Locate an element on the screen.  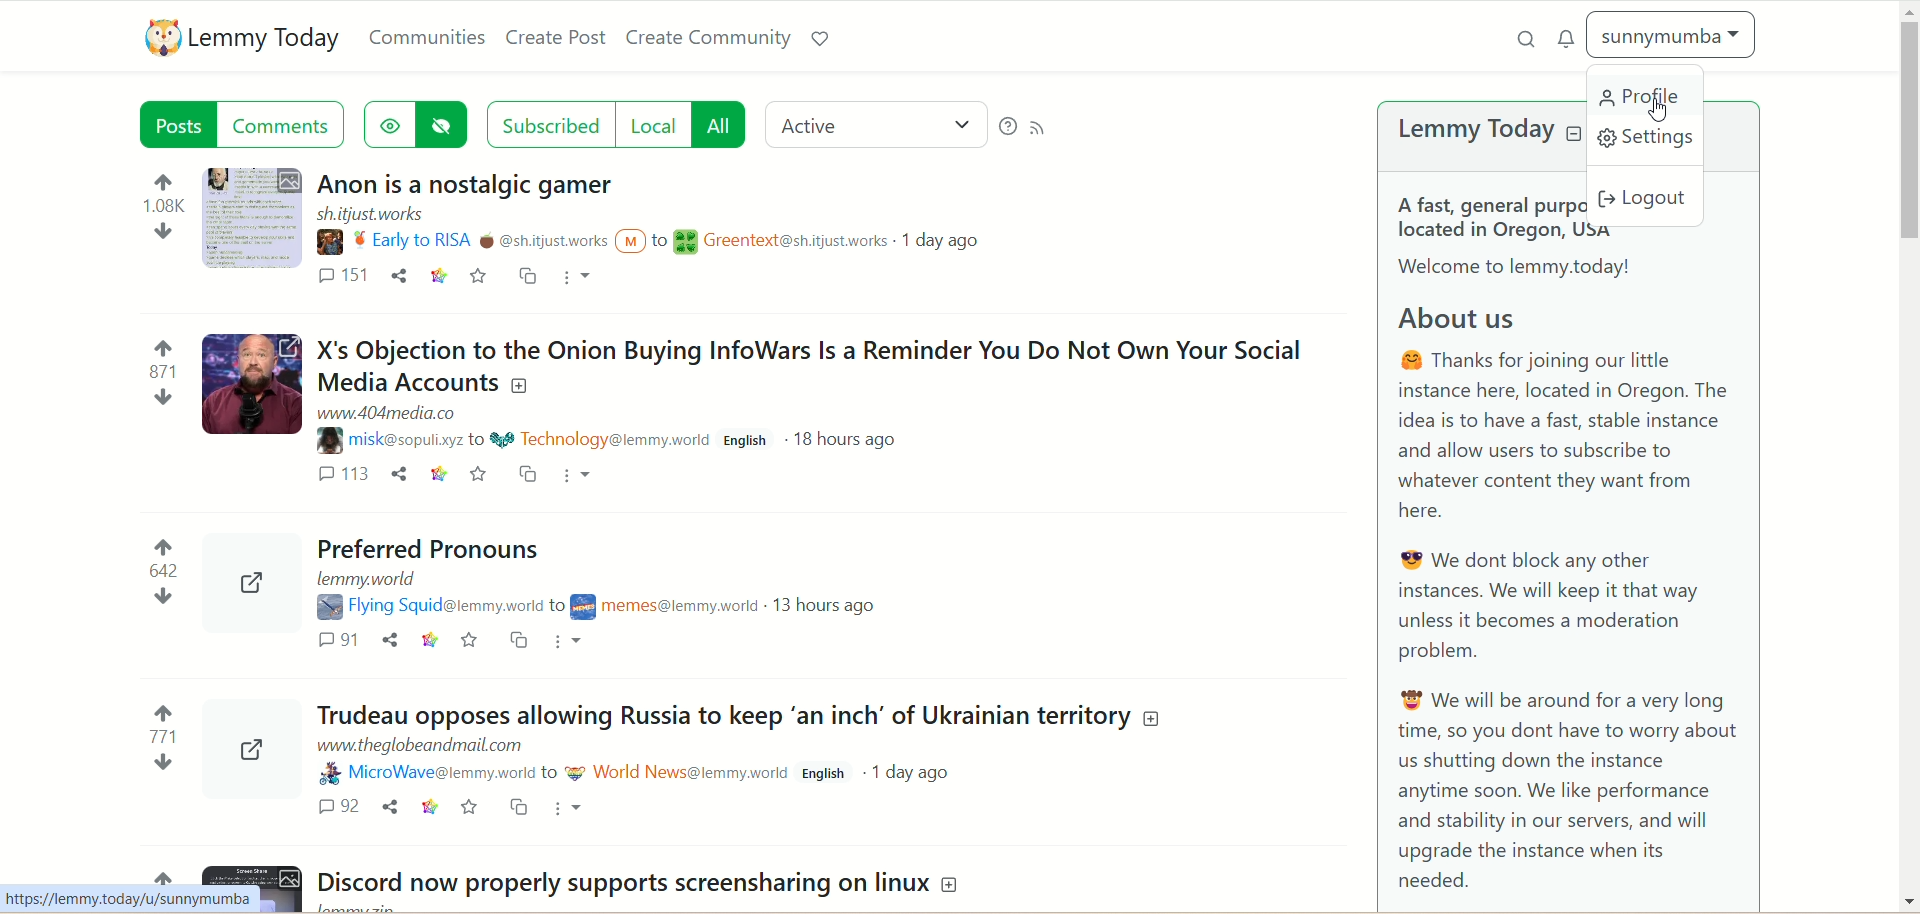
Favorites is located at coordinates (470, 640).